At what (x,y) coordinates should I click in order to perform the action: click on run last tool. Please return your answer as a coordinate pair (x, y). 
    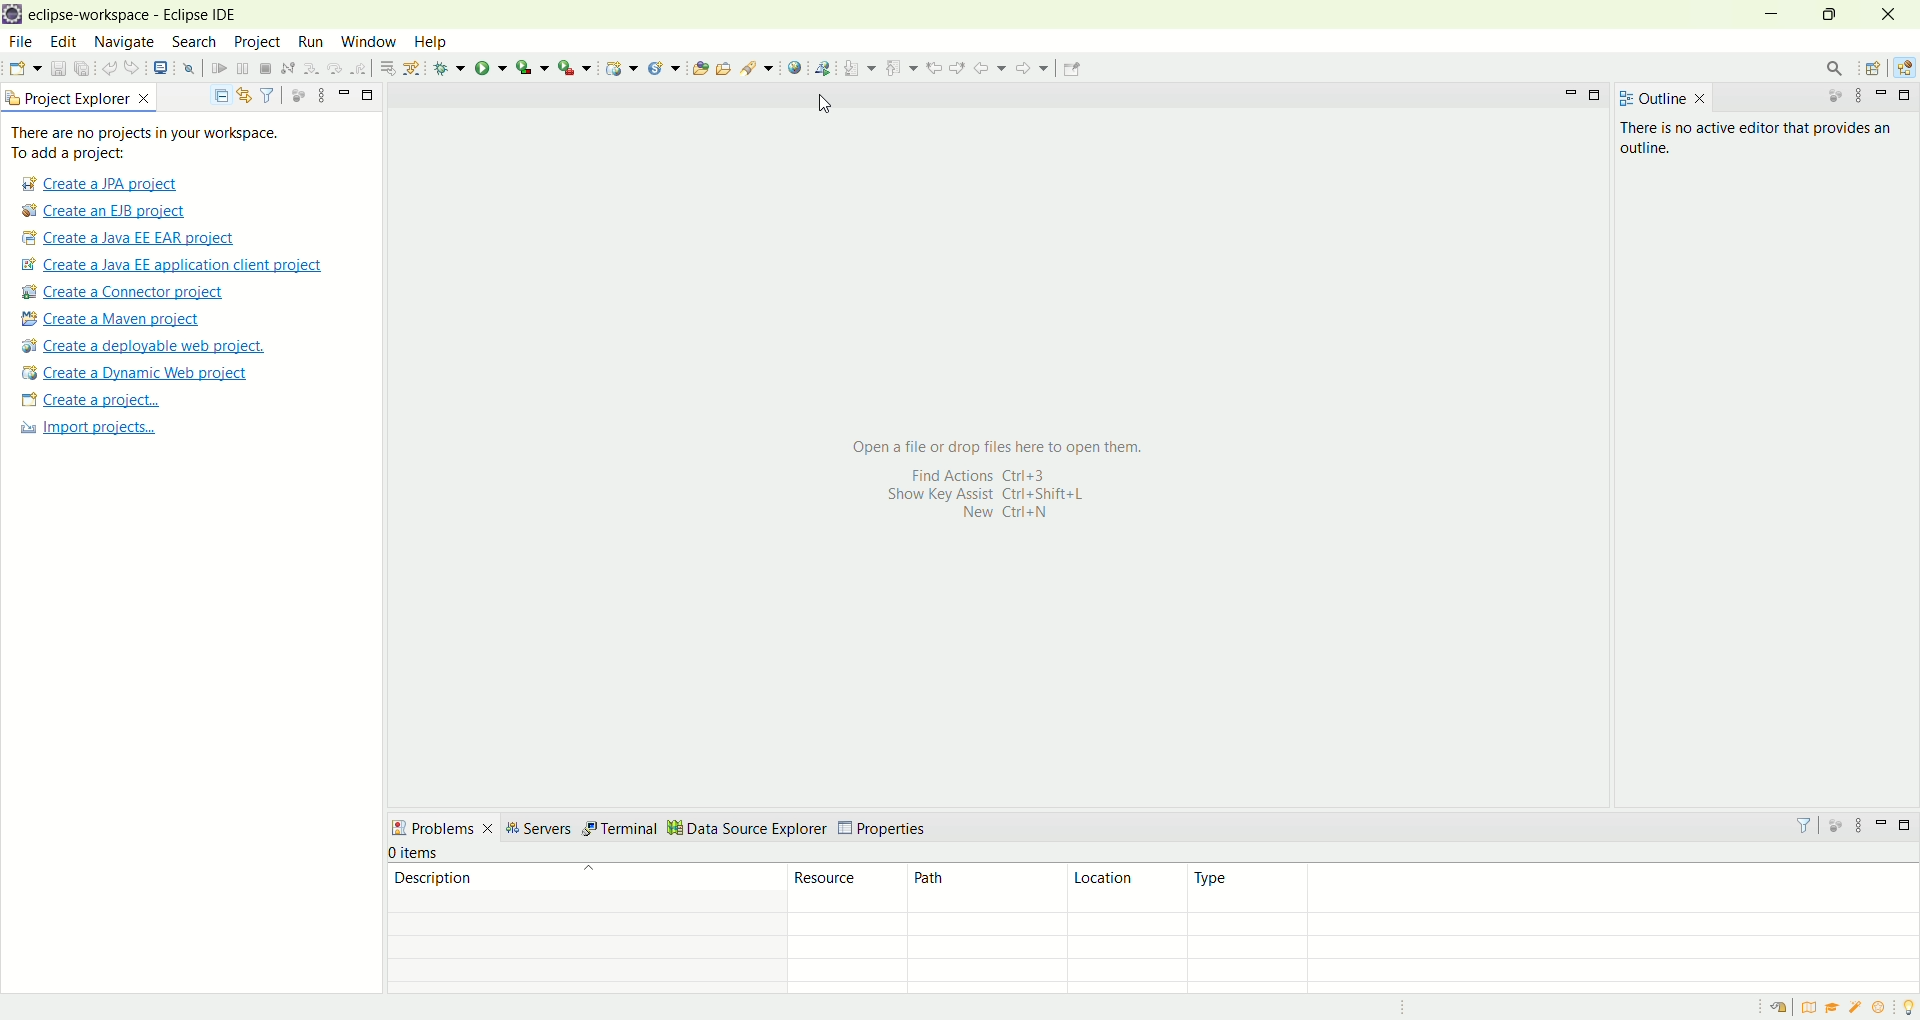
    Looking at the image, I should click on (577, 67).